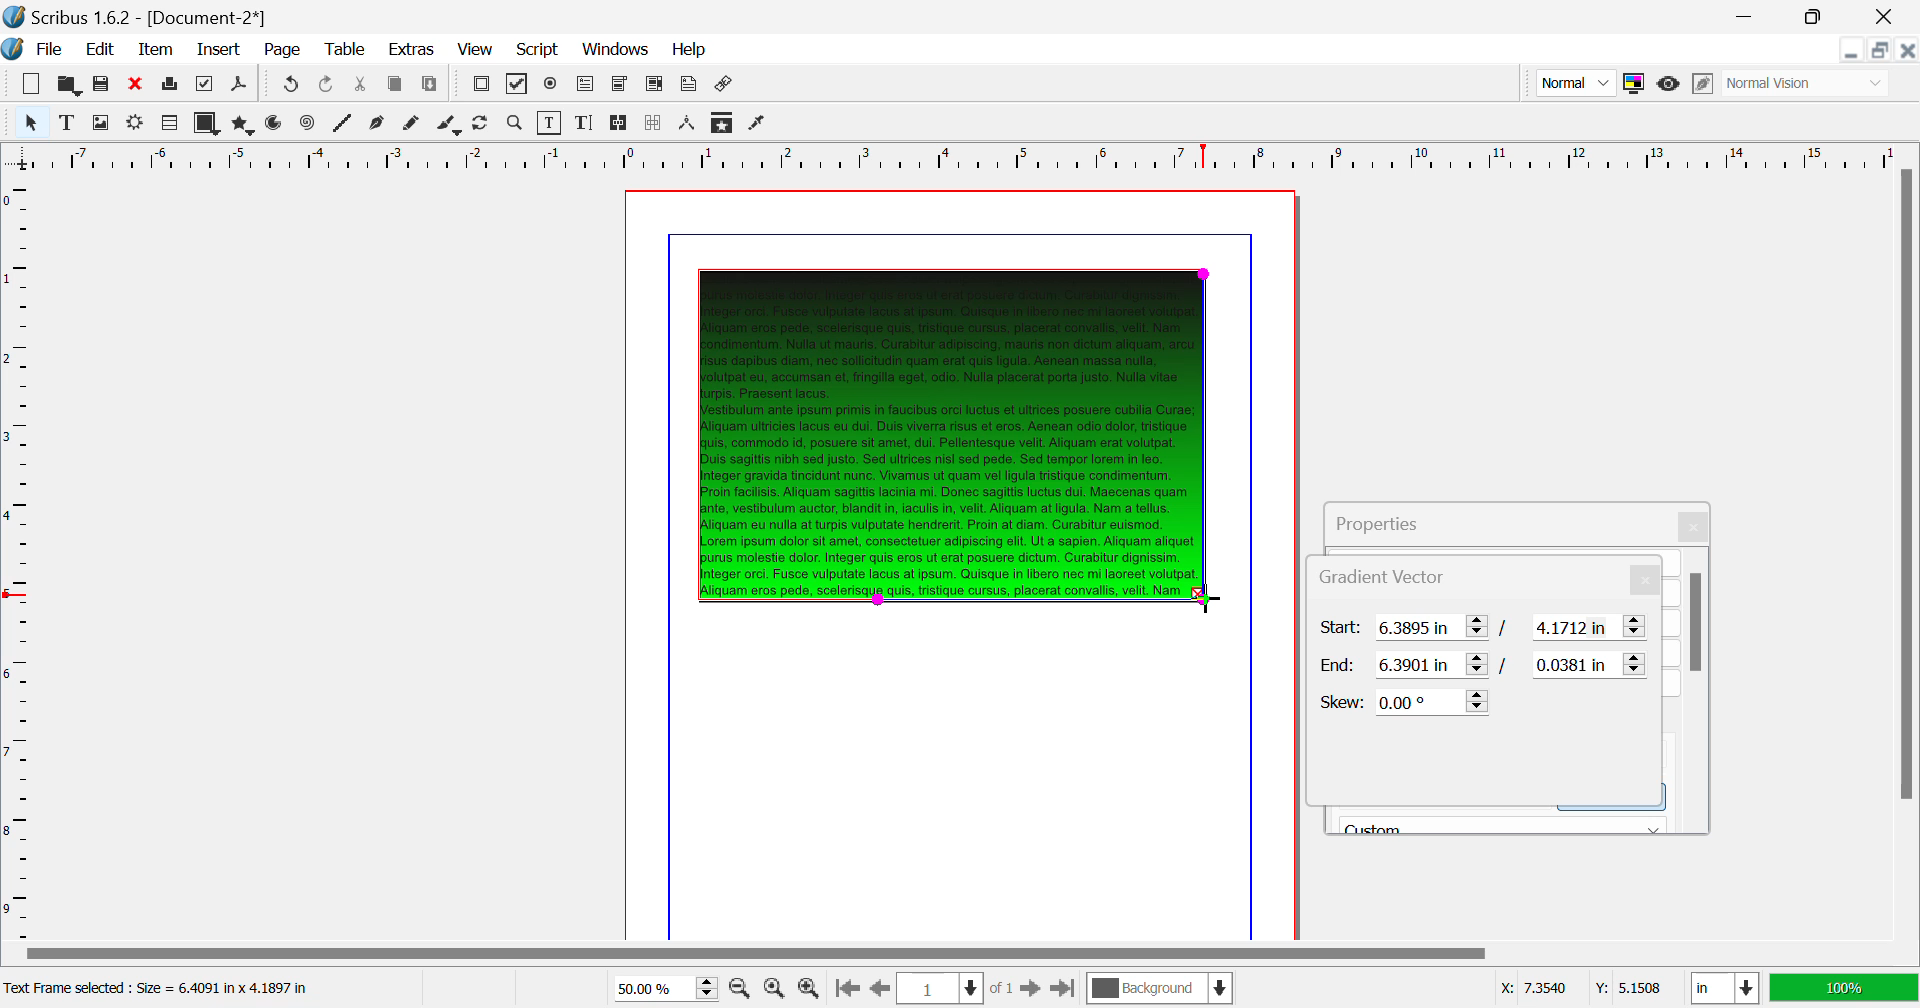  I want to click on Gradient Vector Start, so click(1484, 628).